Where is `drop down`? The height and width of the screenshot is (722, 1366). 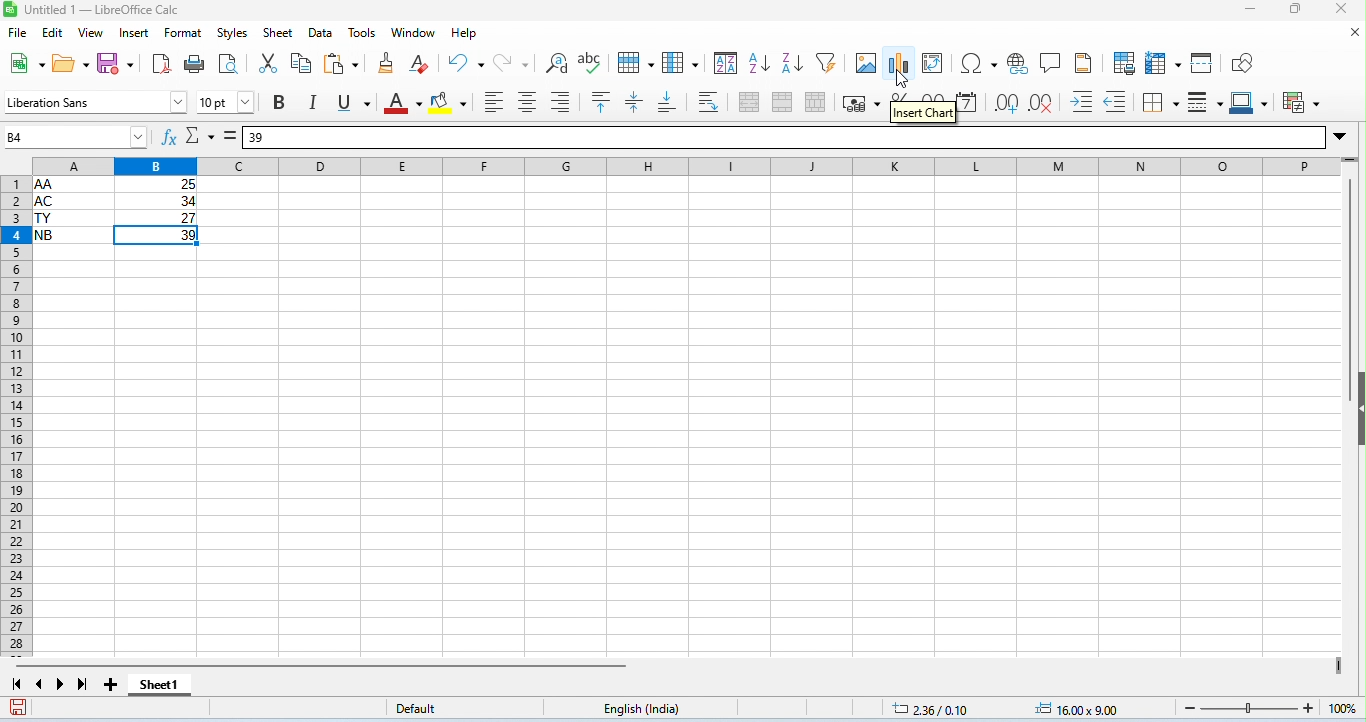 drop down is located at coordinates (1340, 135).